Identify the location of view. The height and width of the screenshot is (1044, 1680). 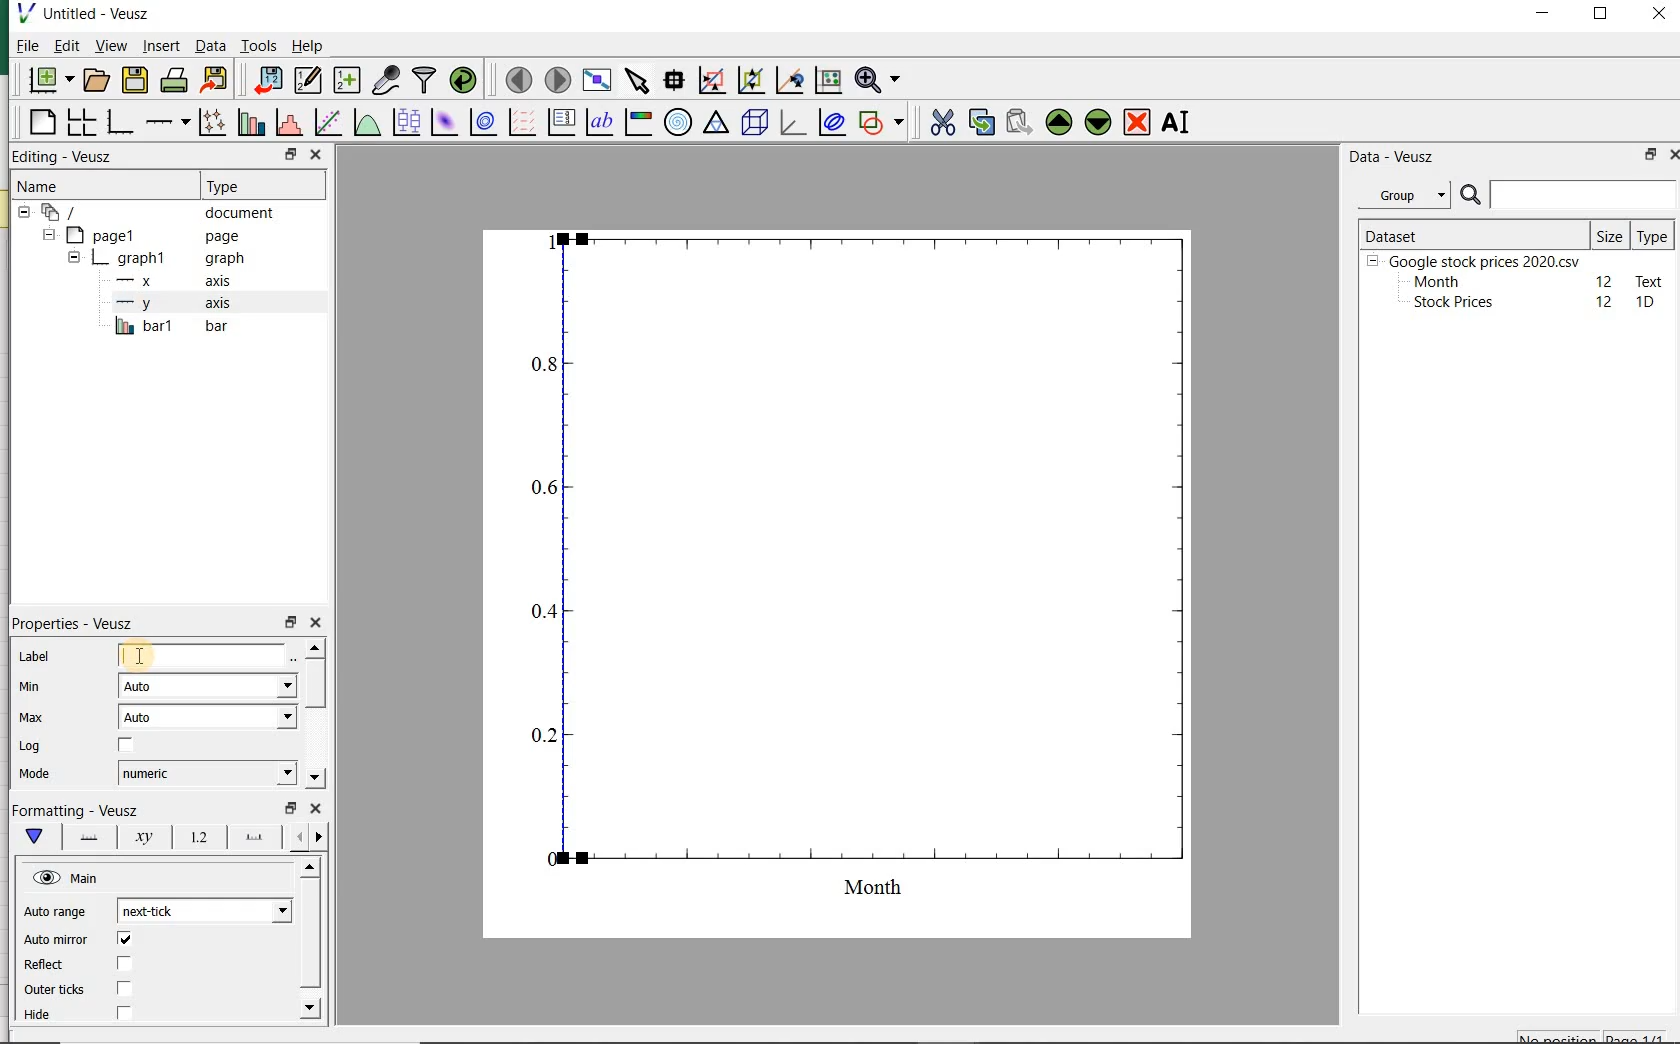
(111, 47).